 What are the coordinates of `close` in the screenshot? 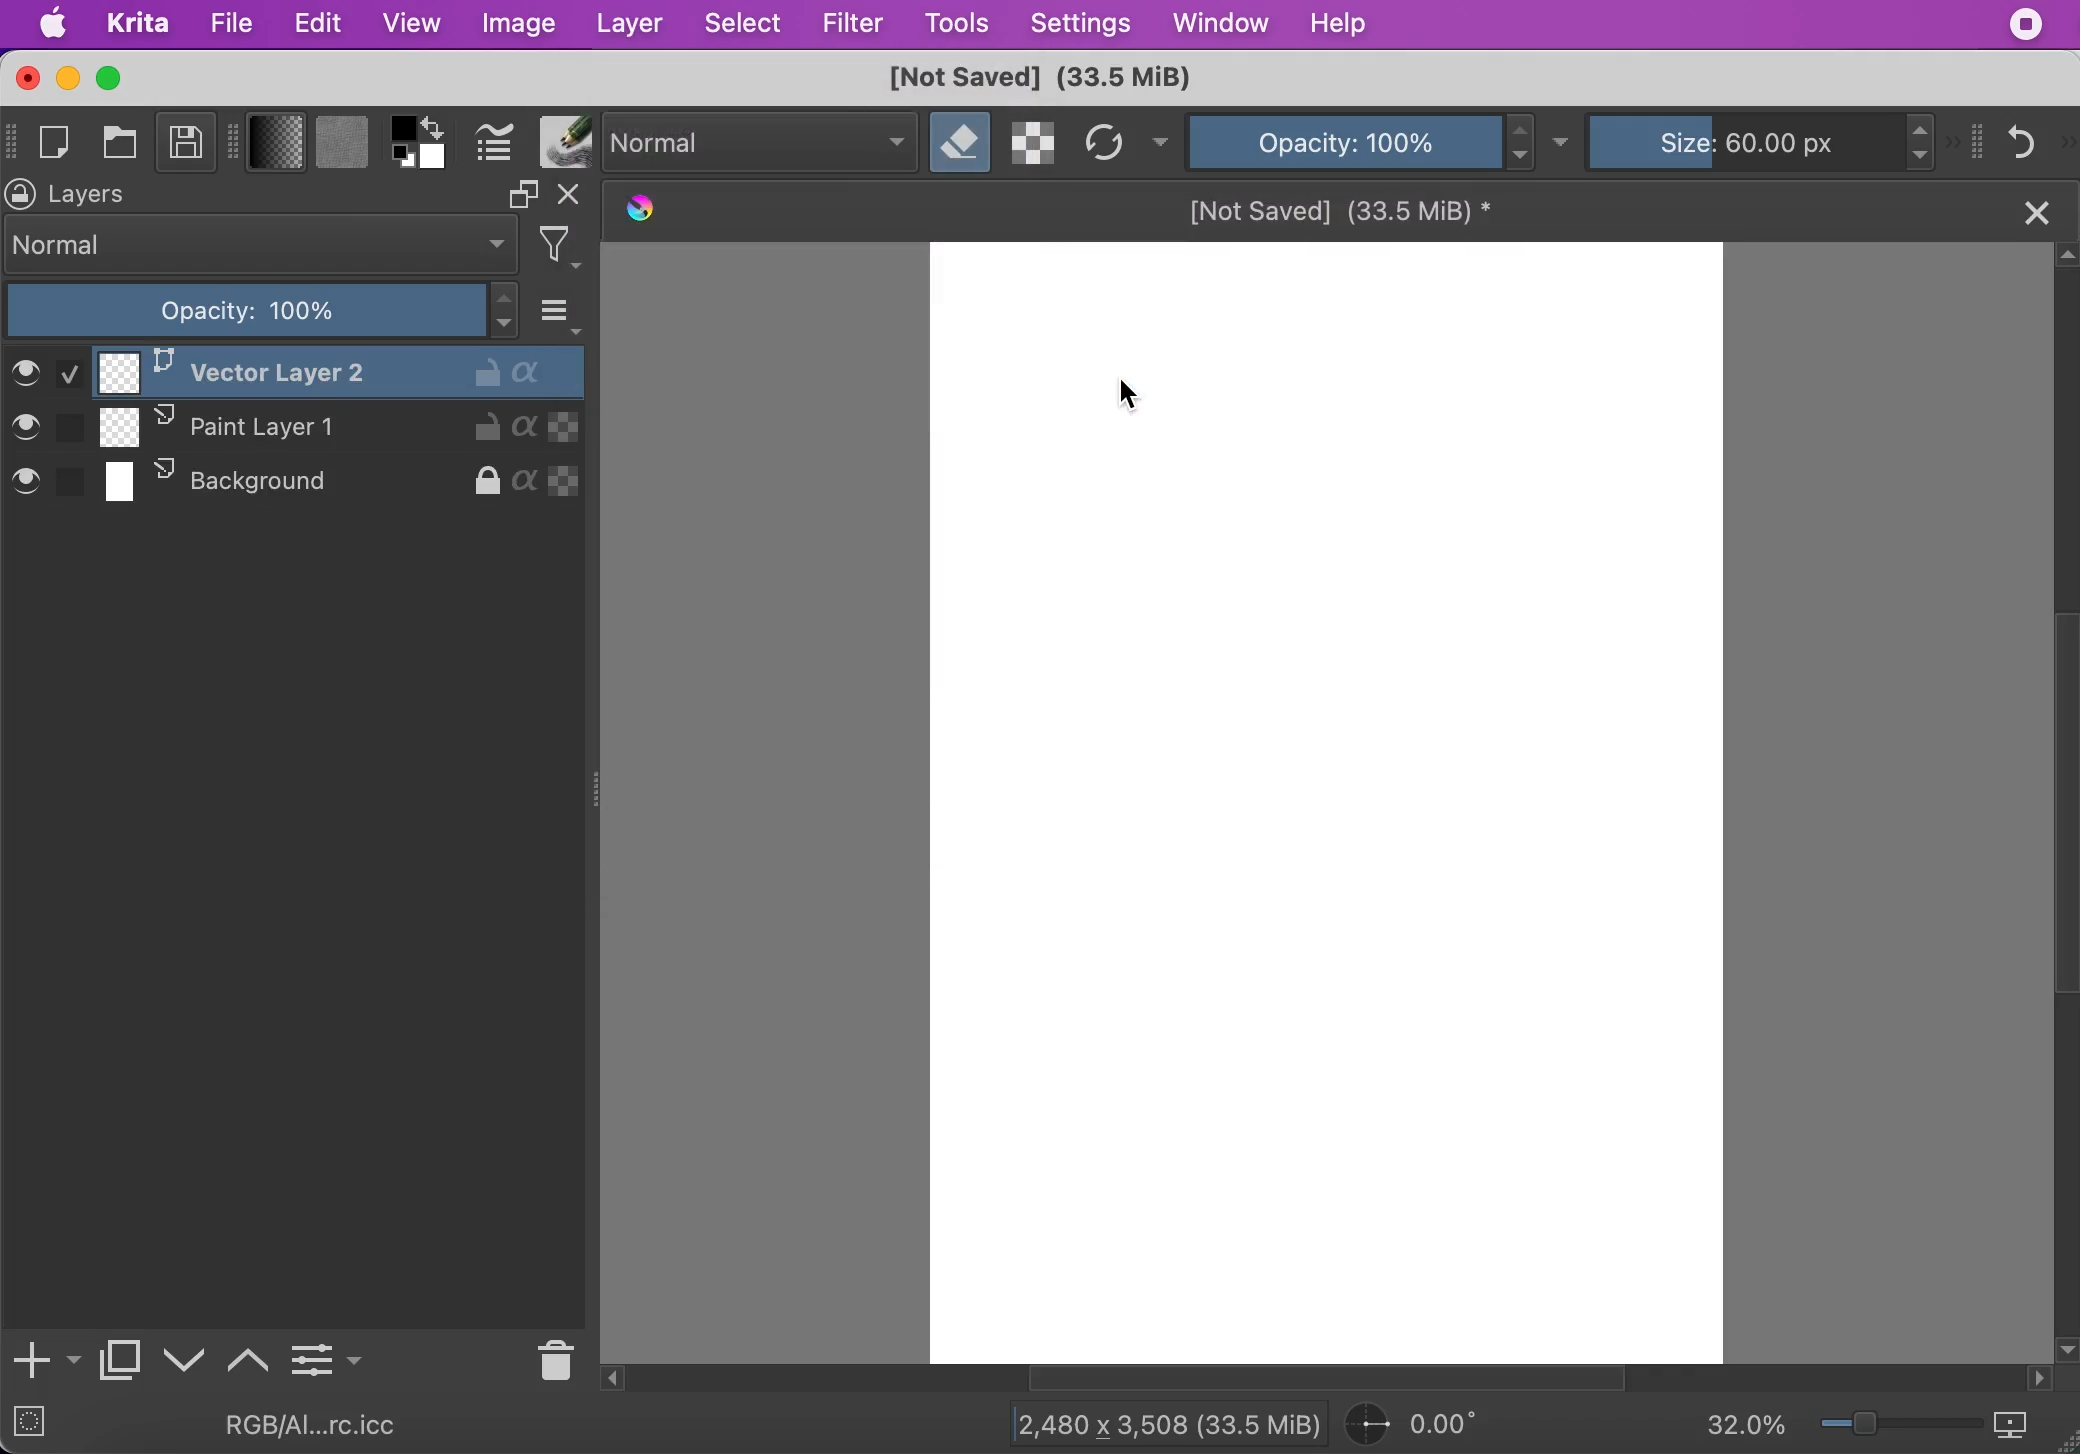 It's located at (25, 78).